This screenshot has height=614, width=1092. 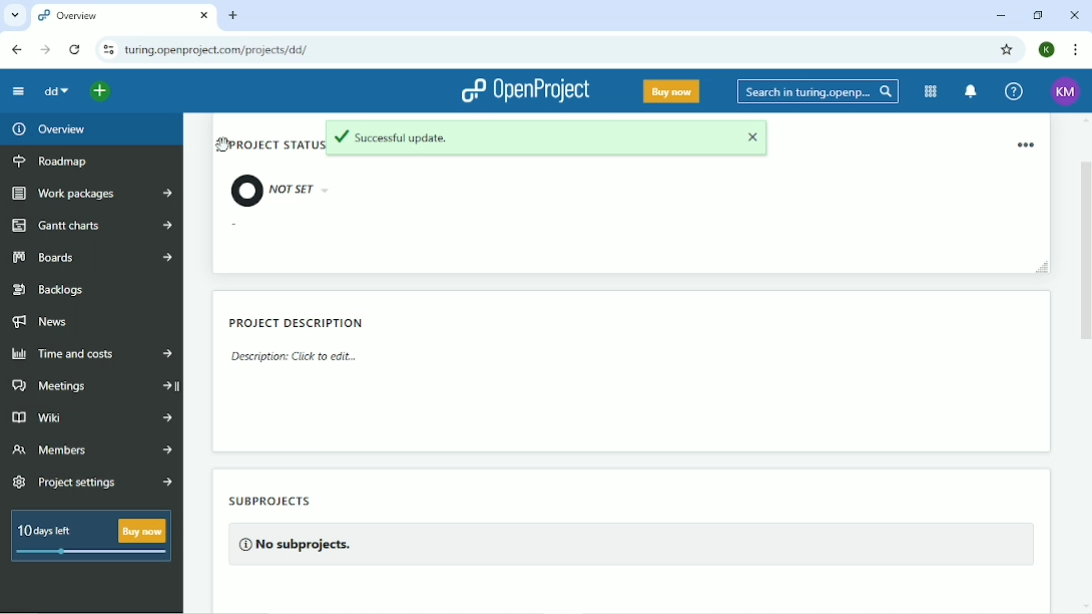 I want to click on Work packages, so click(x=93, y=193).